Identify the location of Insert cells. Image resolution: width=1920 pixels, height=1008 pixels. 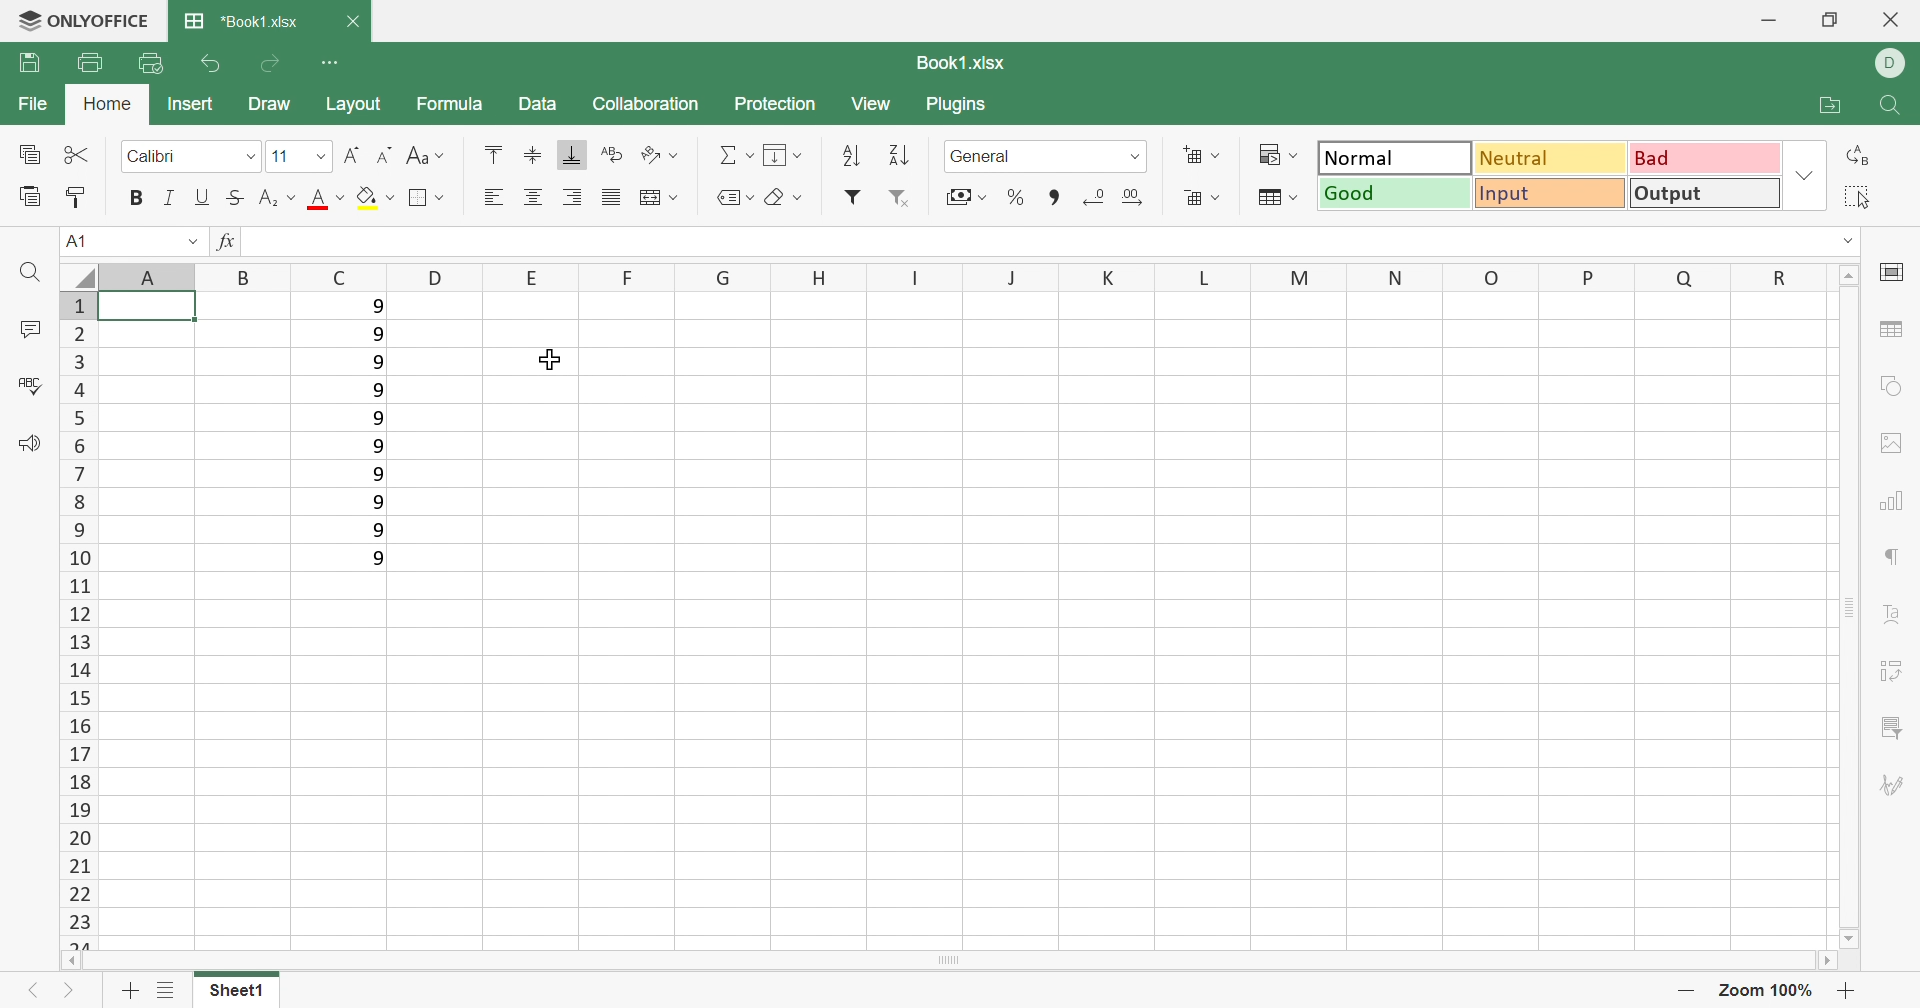
(1202, 154).